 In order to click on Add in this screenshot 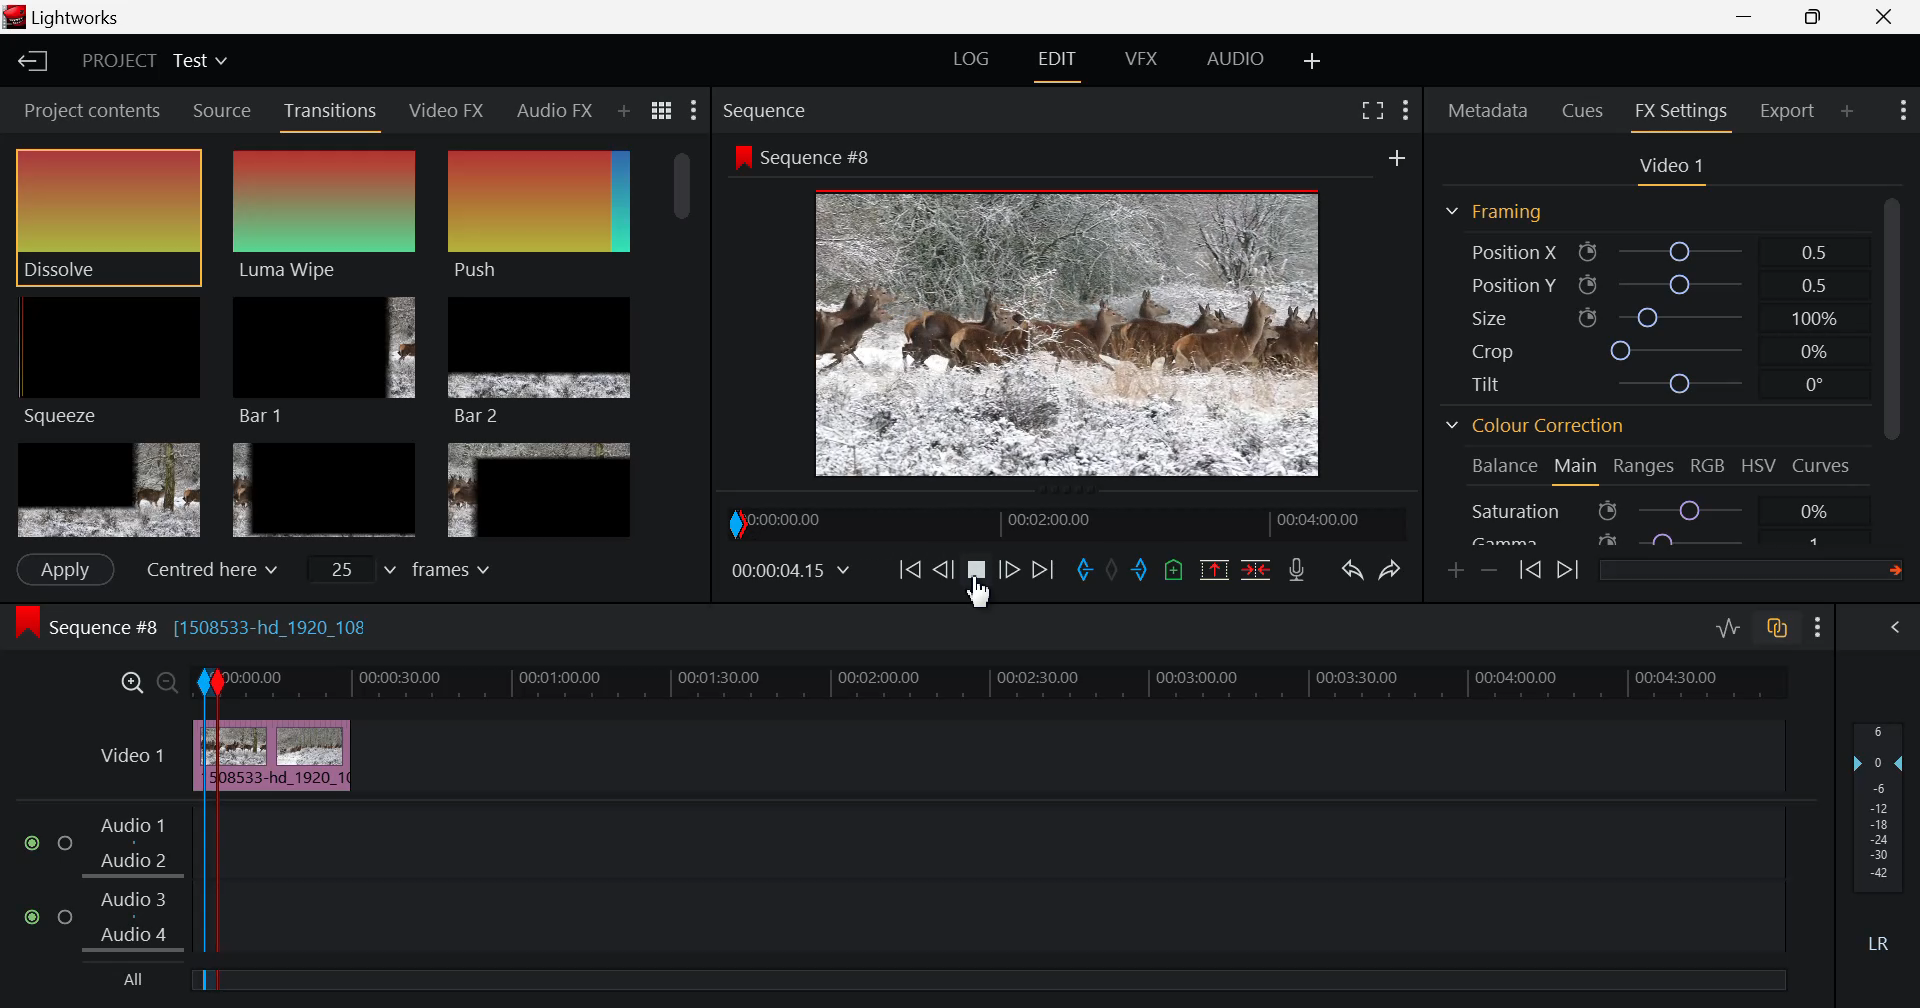, I will do `click(1397, 158)`.